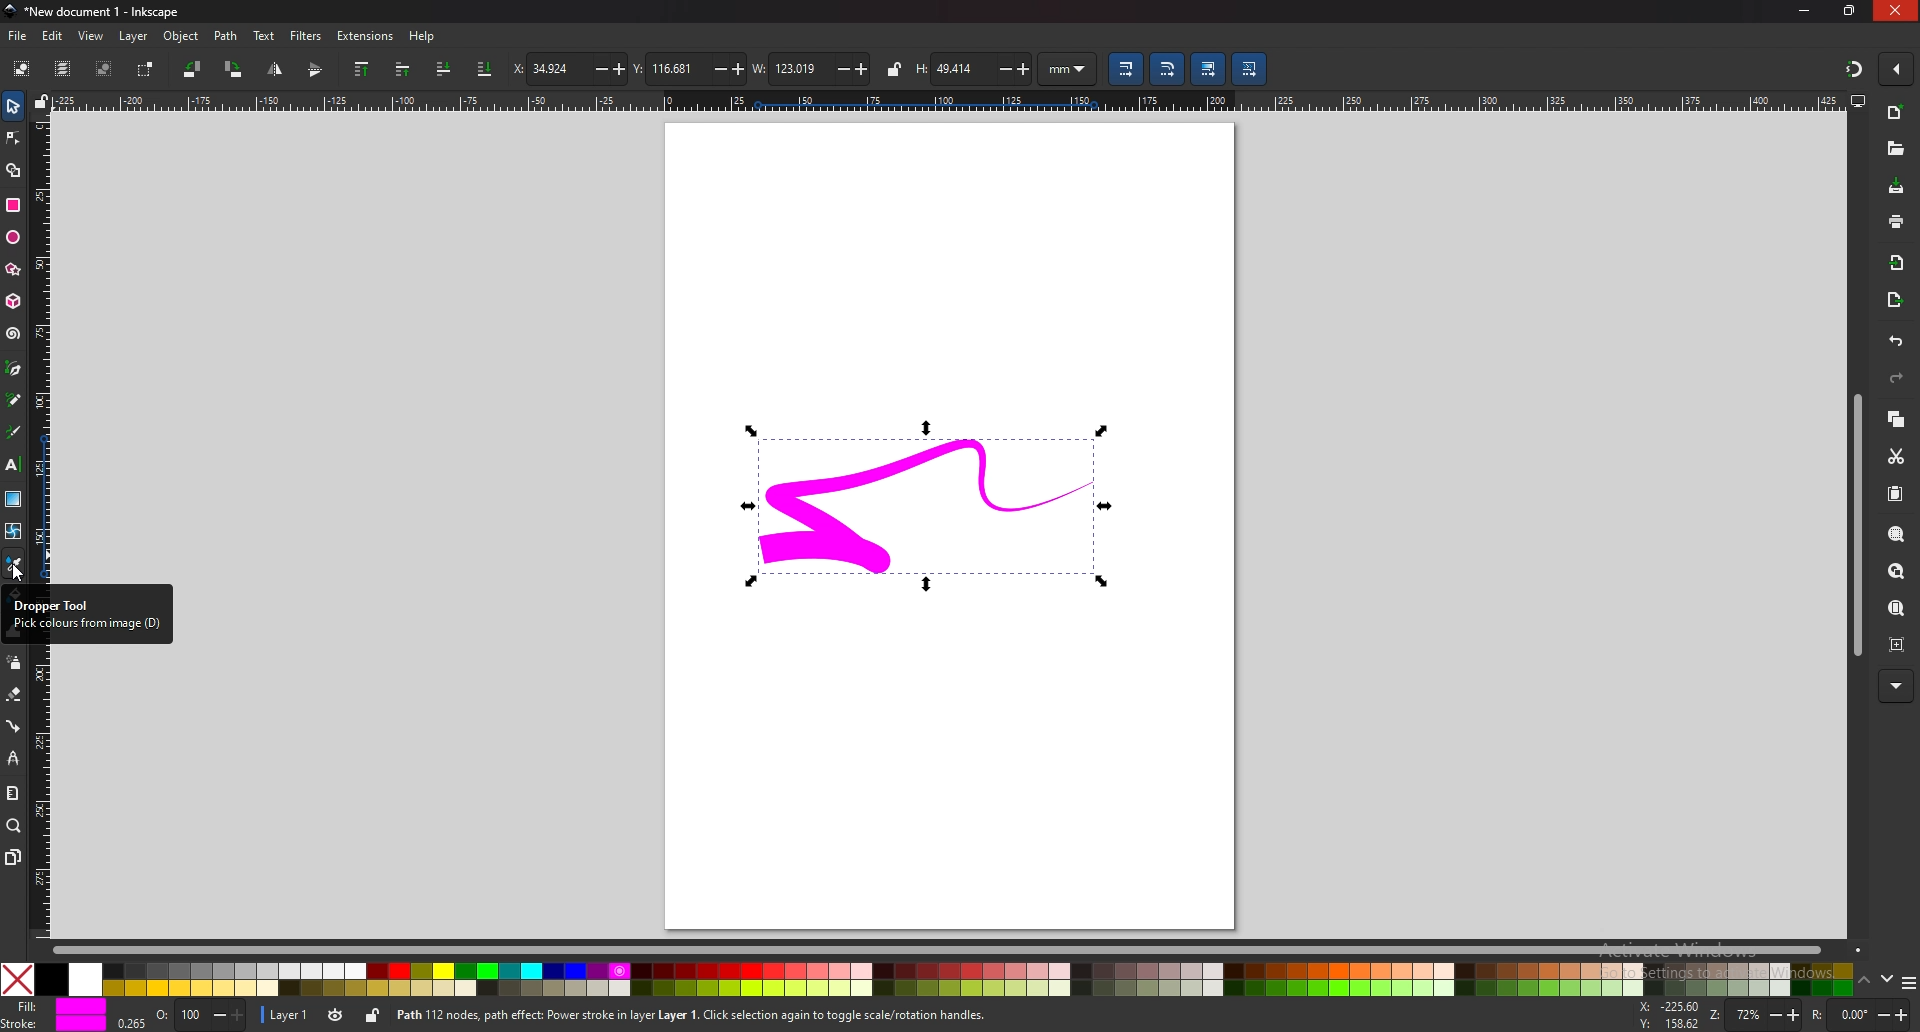 The width and height of the screenshot is (1920, 1032). Describe the element at coordinates (1850, 11) in the screenshot. I see `resize` at that location.